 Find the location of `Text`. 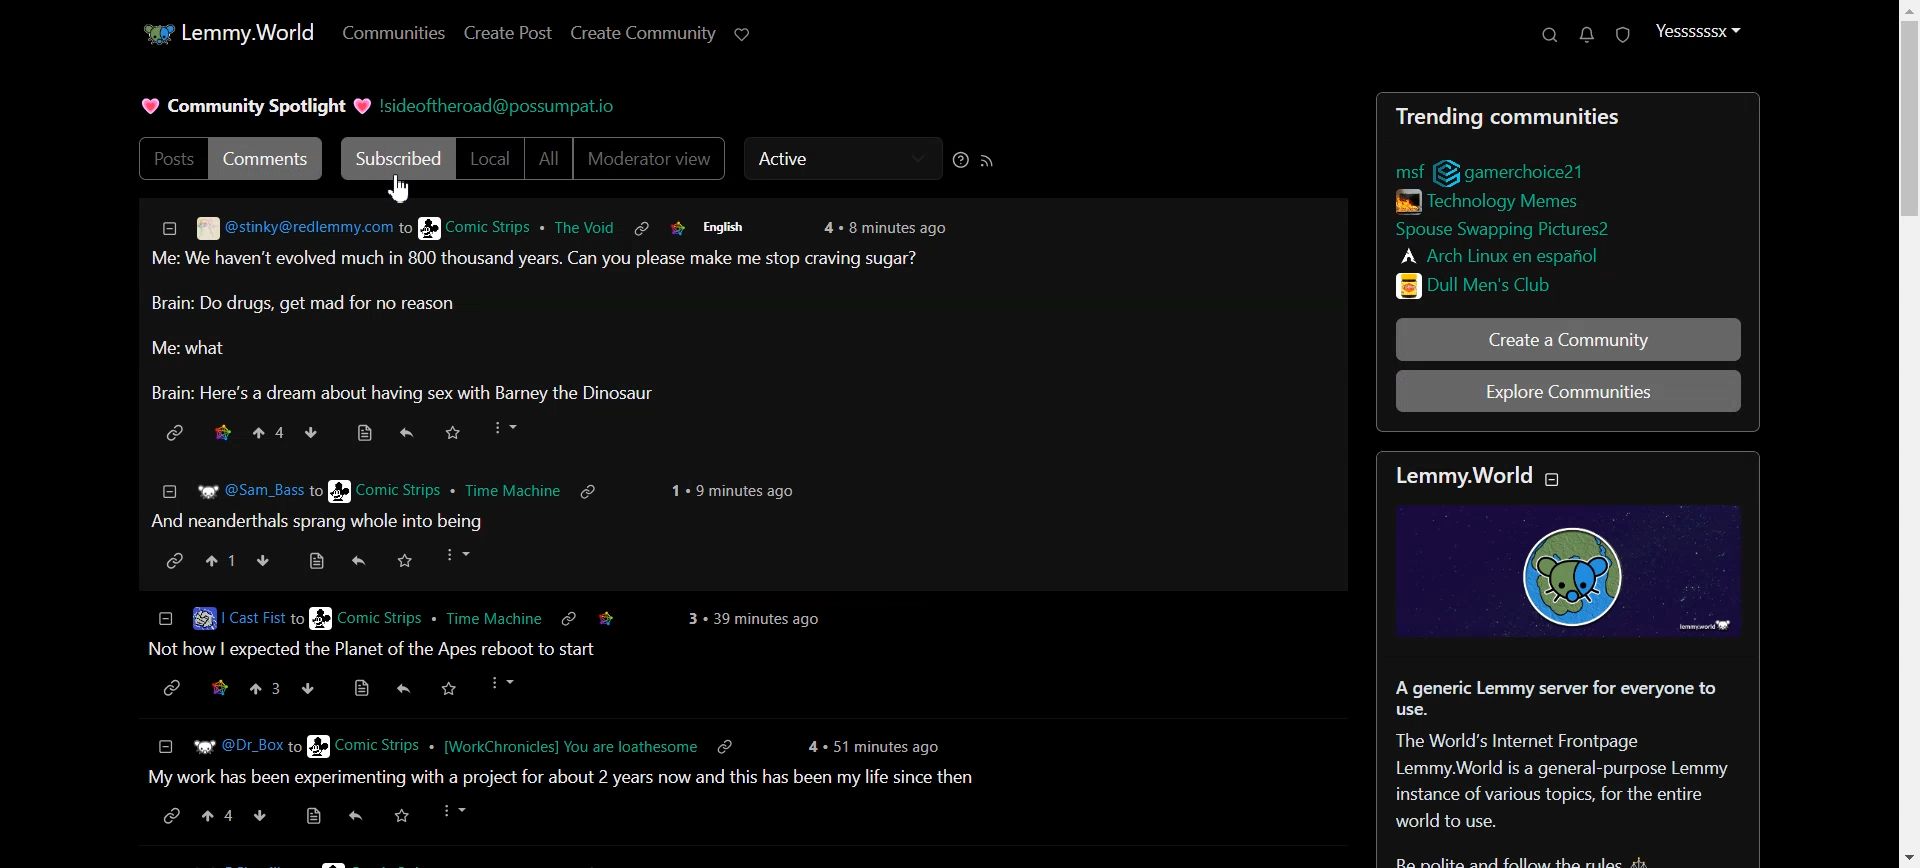

Text is located at coordinates (255, 108).